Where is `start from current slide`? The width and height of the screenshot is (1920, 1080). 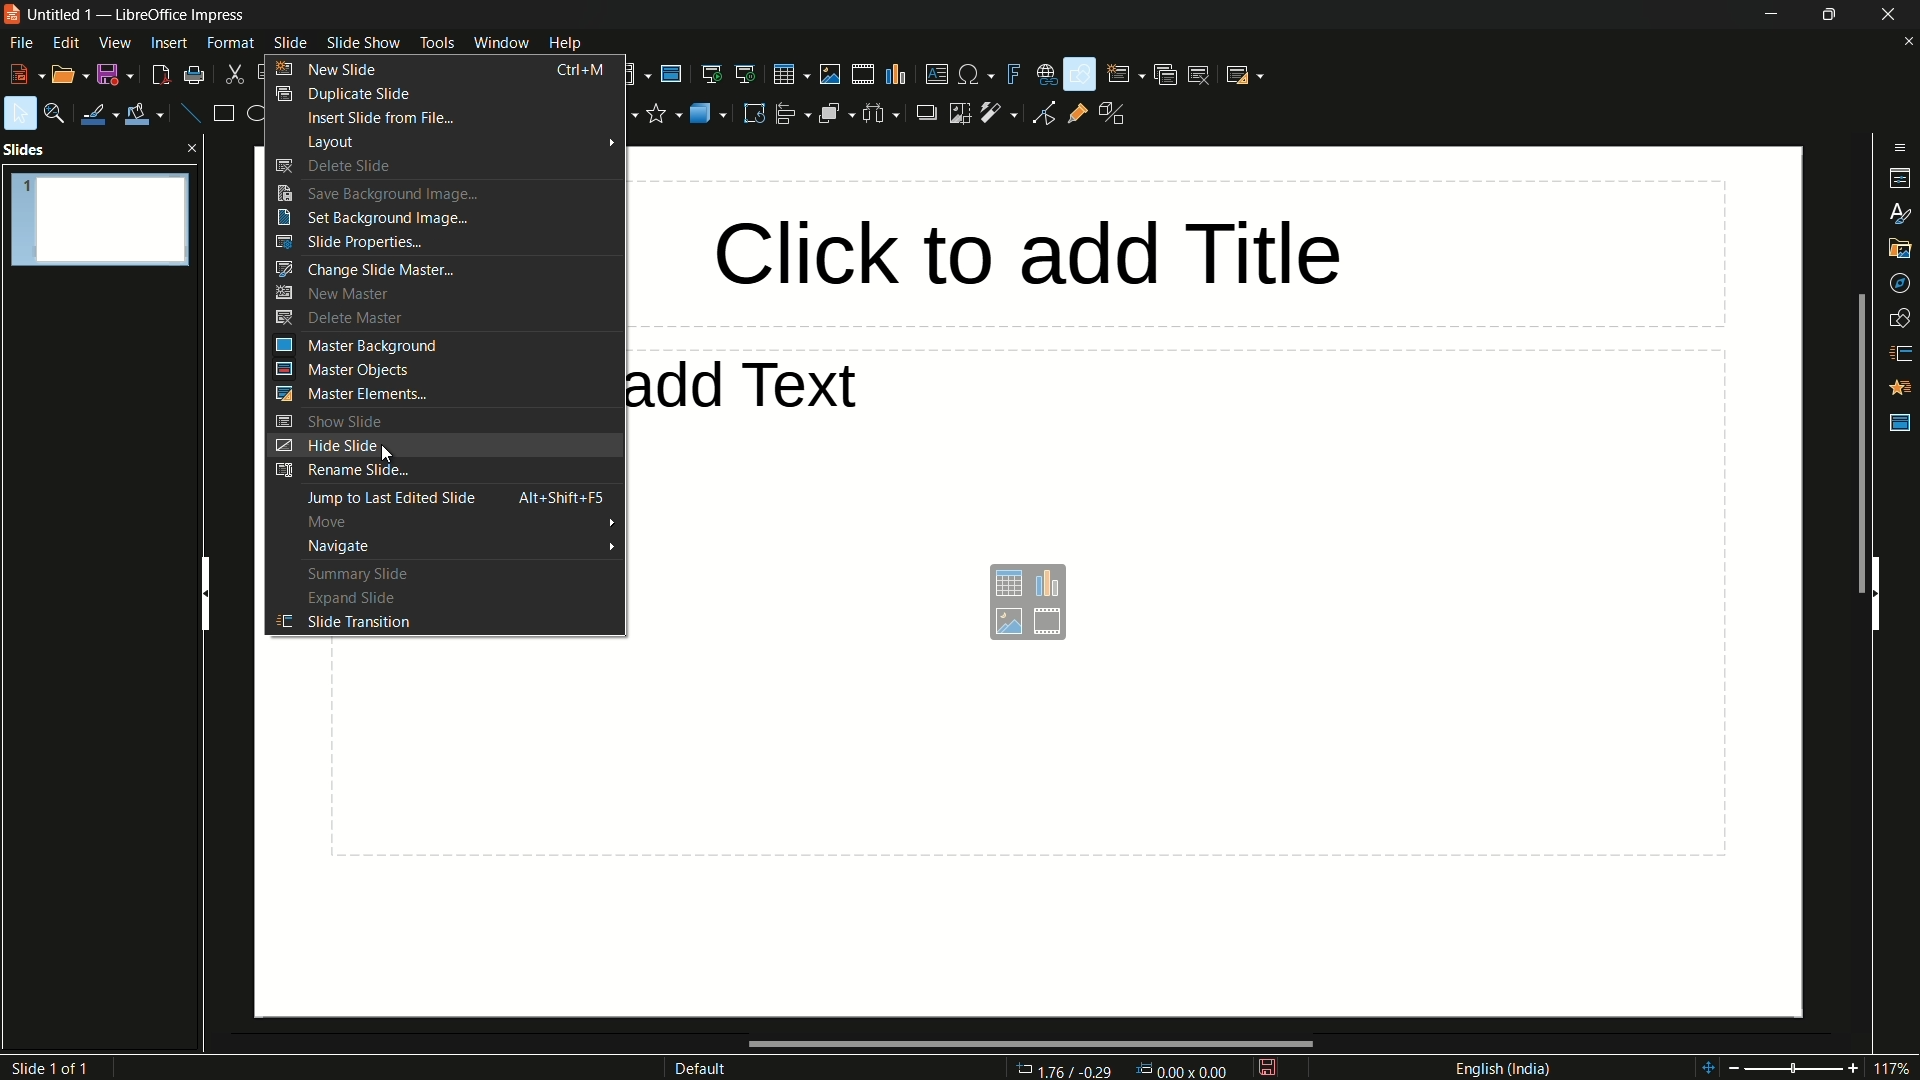
start from current slide is located at coordinates (748, 74).